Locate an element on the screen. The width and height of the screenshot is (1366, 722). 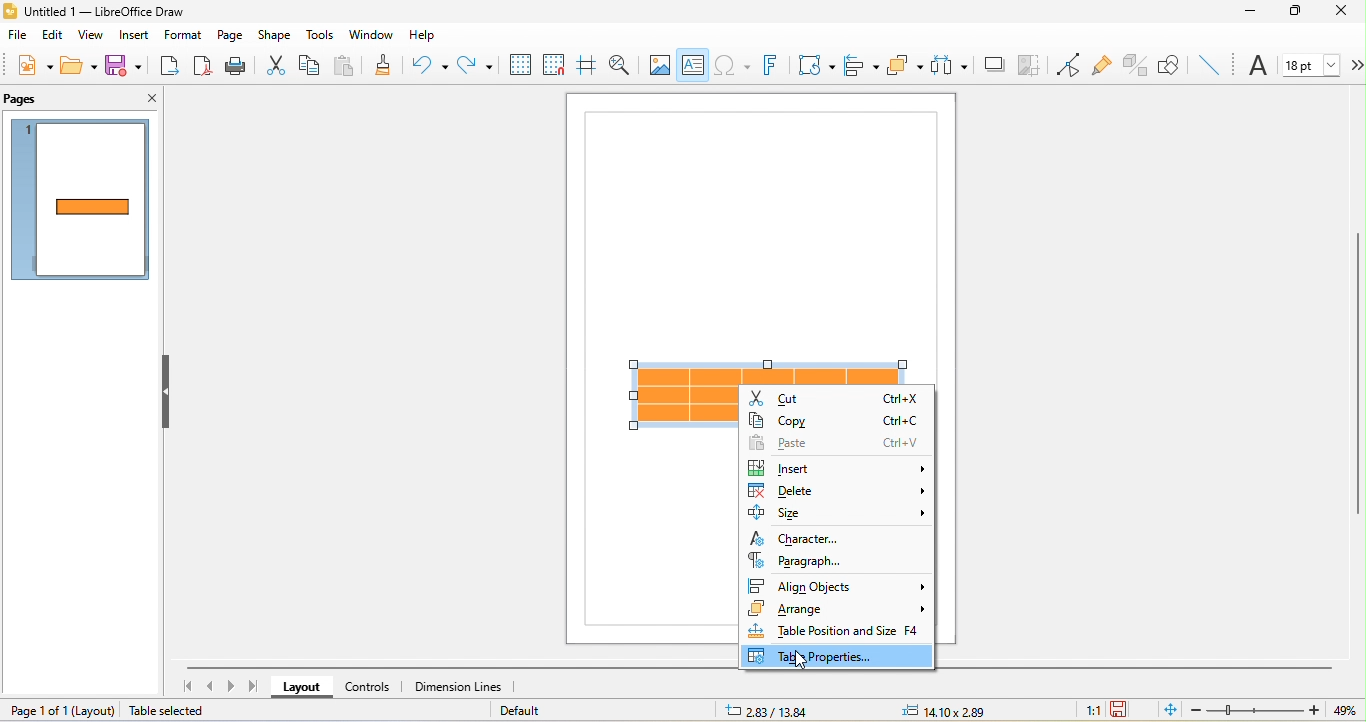
paste is located at coordinates (346, 65).